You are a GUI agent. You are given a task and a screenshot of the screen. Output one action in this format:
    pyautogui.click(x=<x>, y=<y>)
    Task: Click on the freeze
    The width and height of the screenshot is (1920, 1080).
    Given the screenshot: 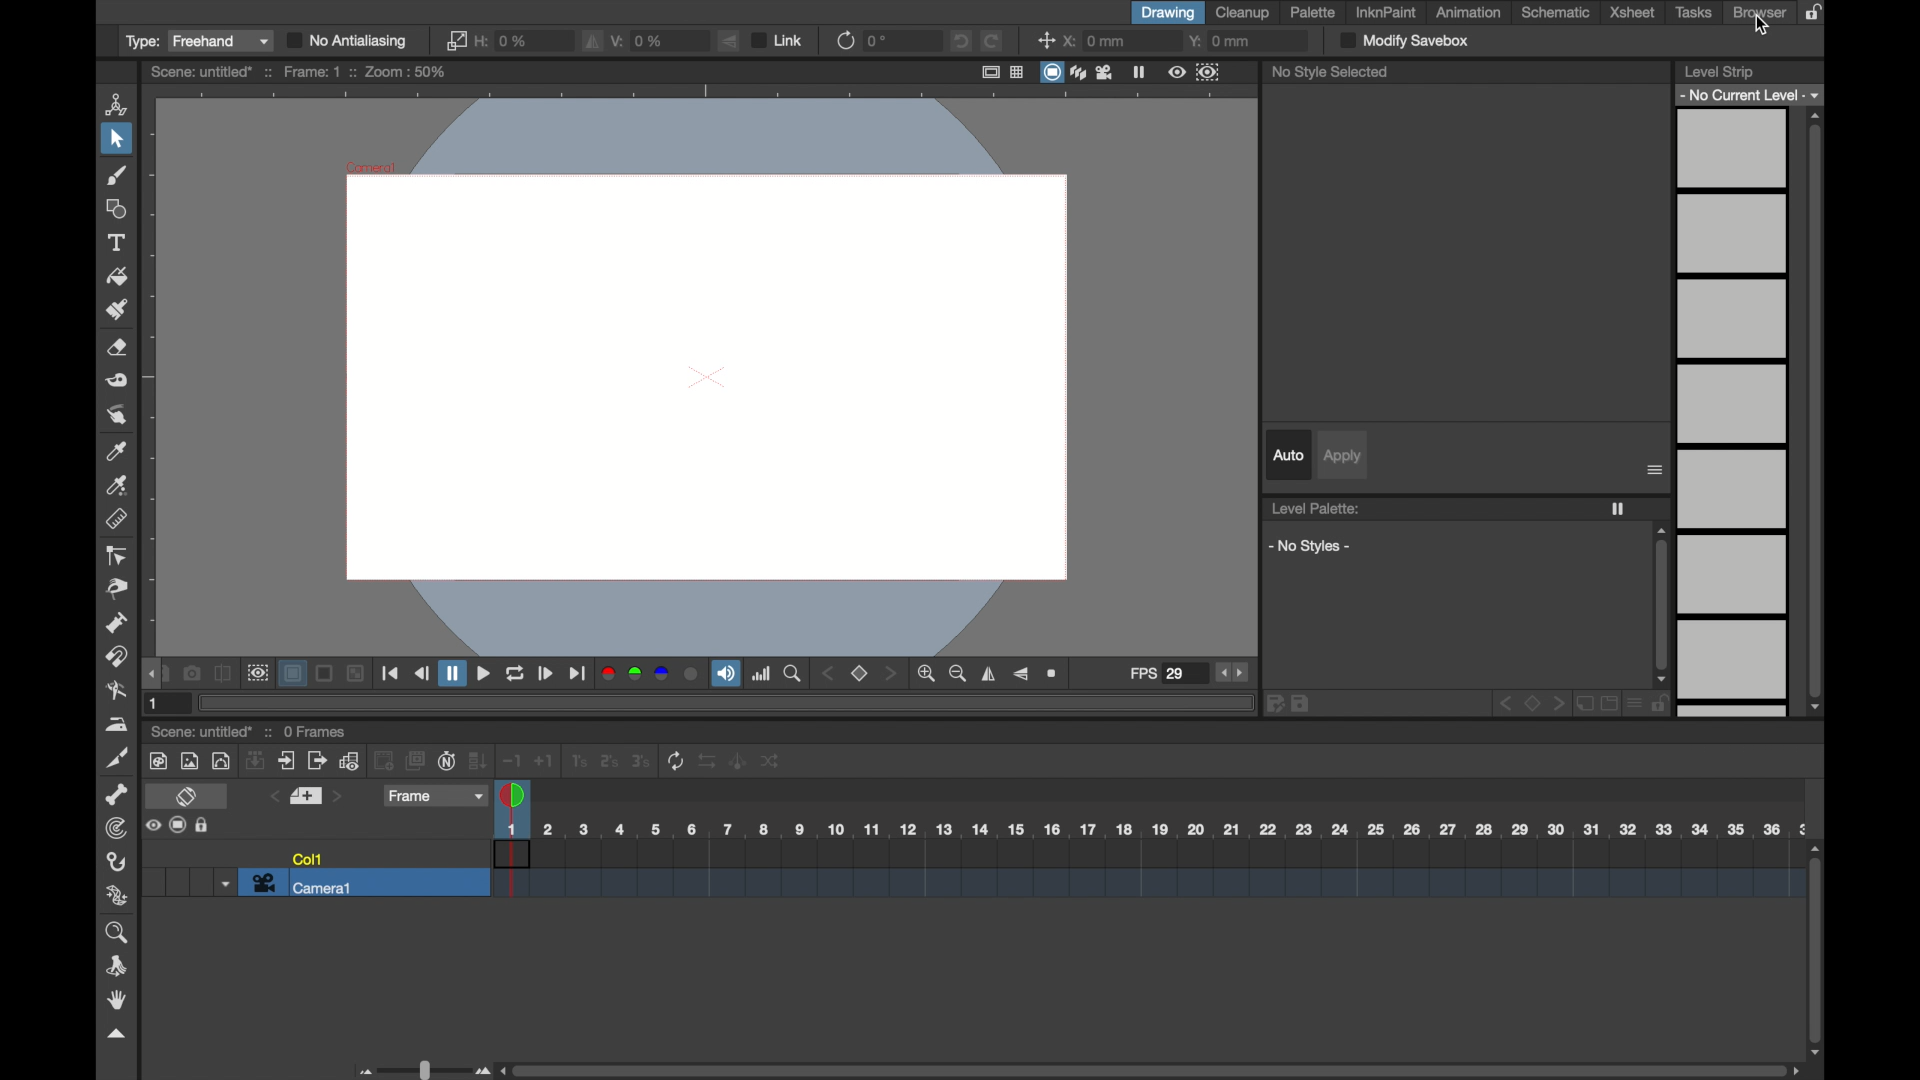 What is the action you would take?
    pyautogui.click(x=1139, y=71)
    